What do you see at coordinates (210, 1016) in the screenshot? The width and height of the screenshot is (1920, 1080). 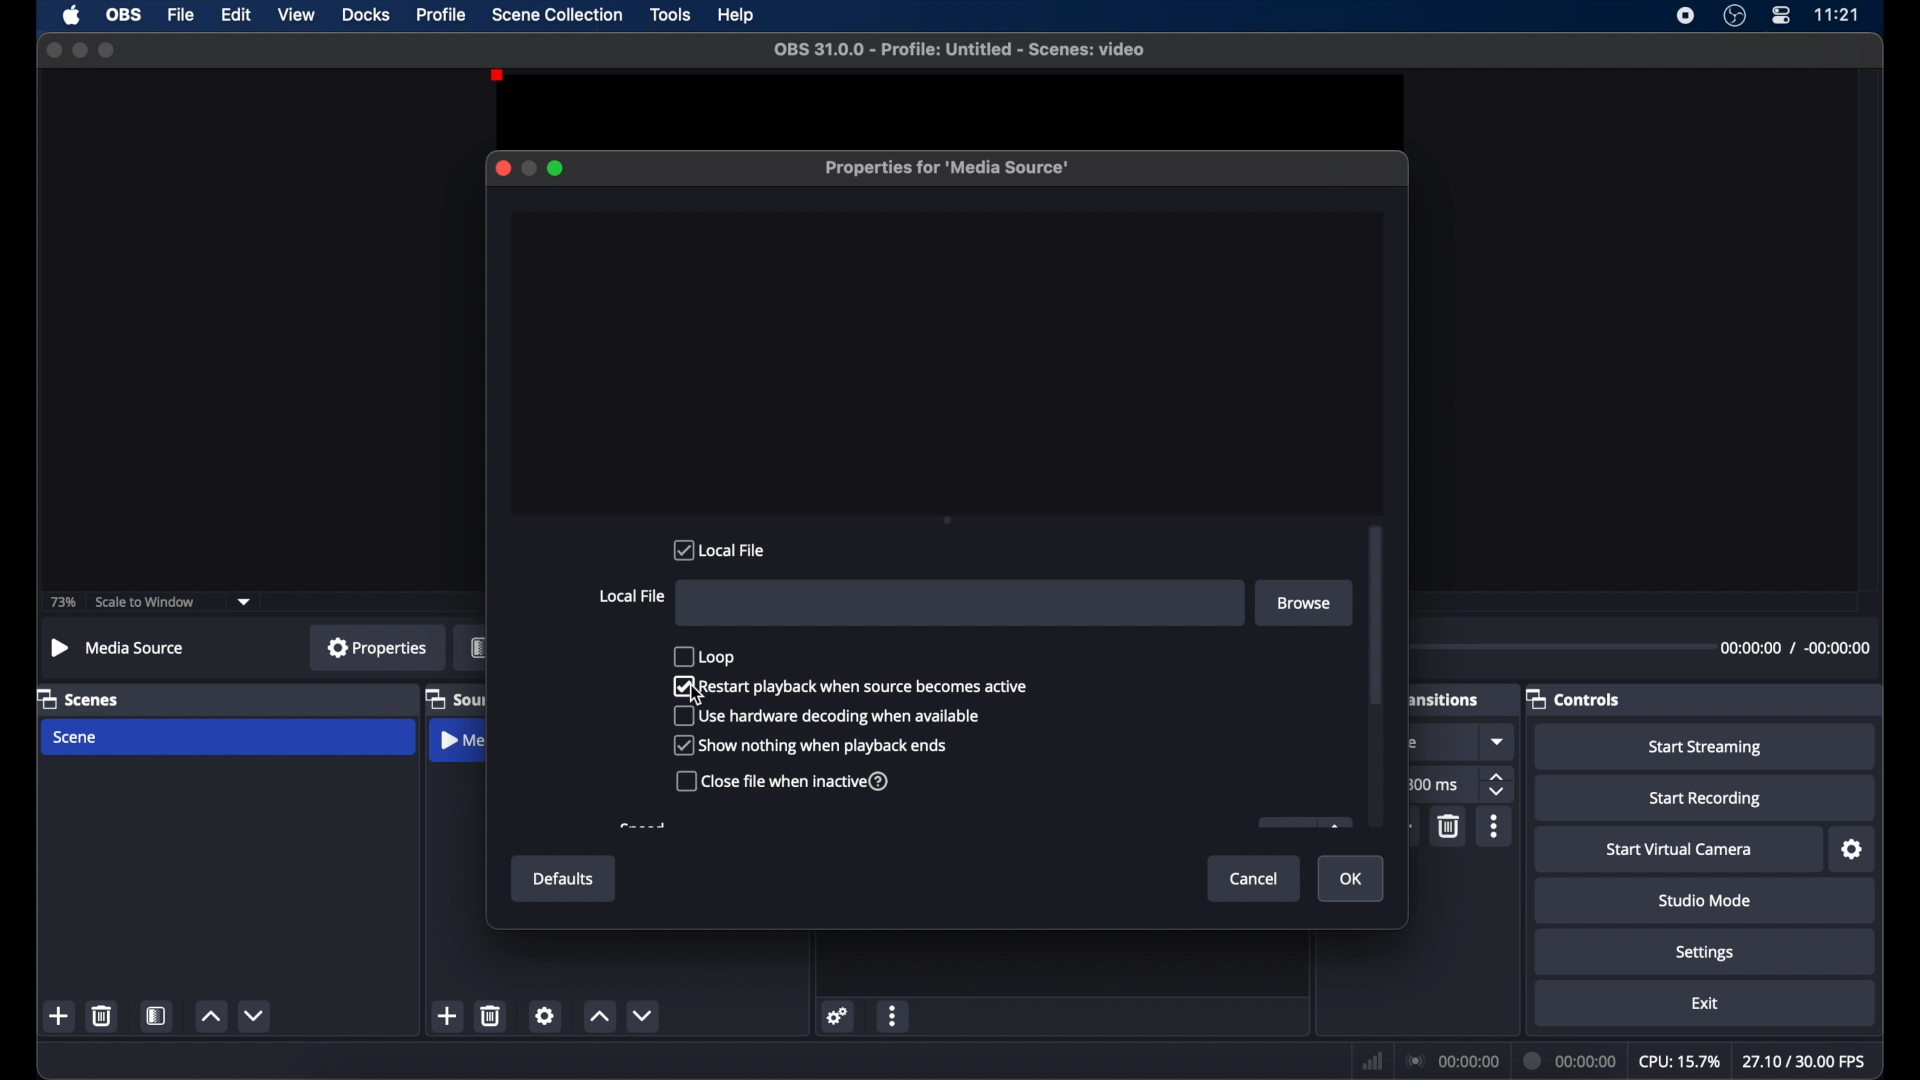 I see `increment` at bounding box center [210, 1016].